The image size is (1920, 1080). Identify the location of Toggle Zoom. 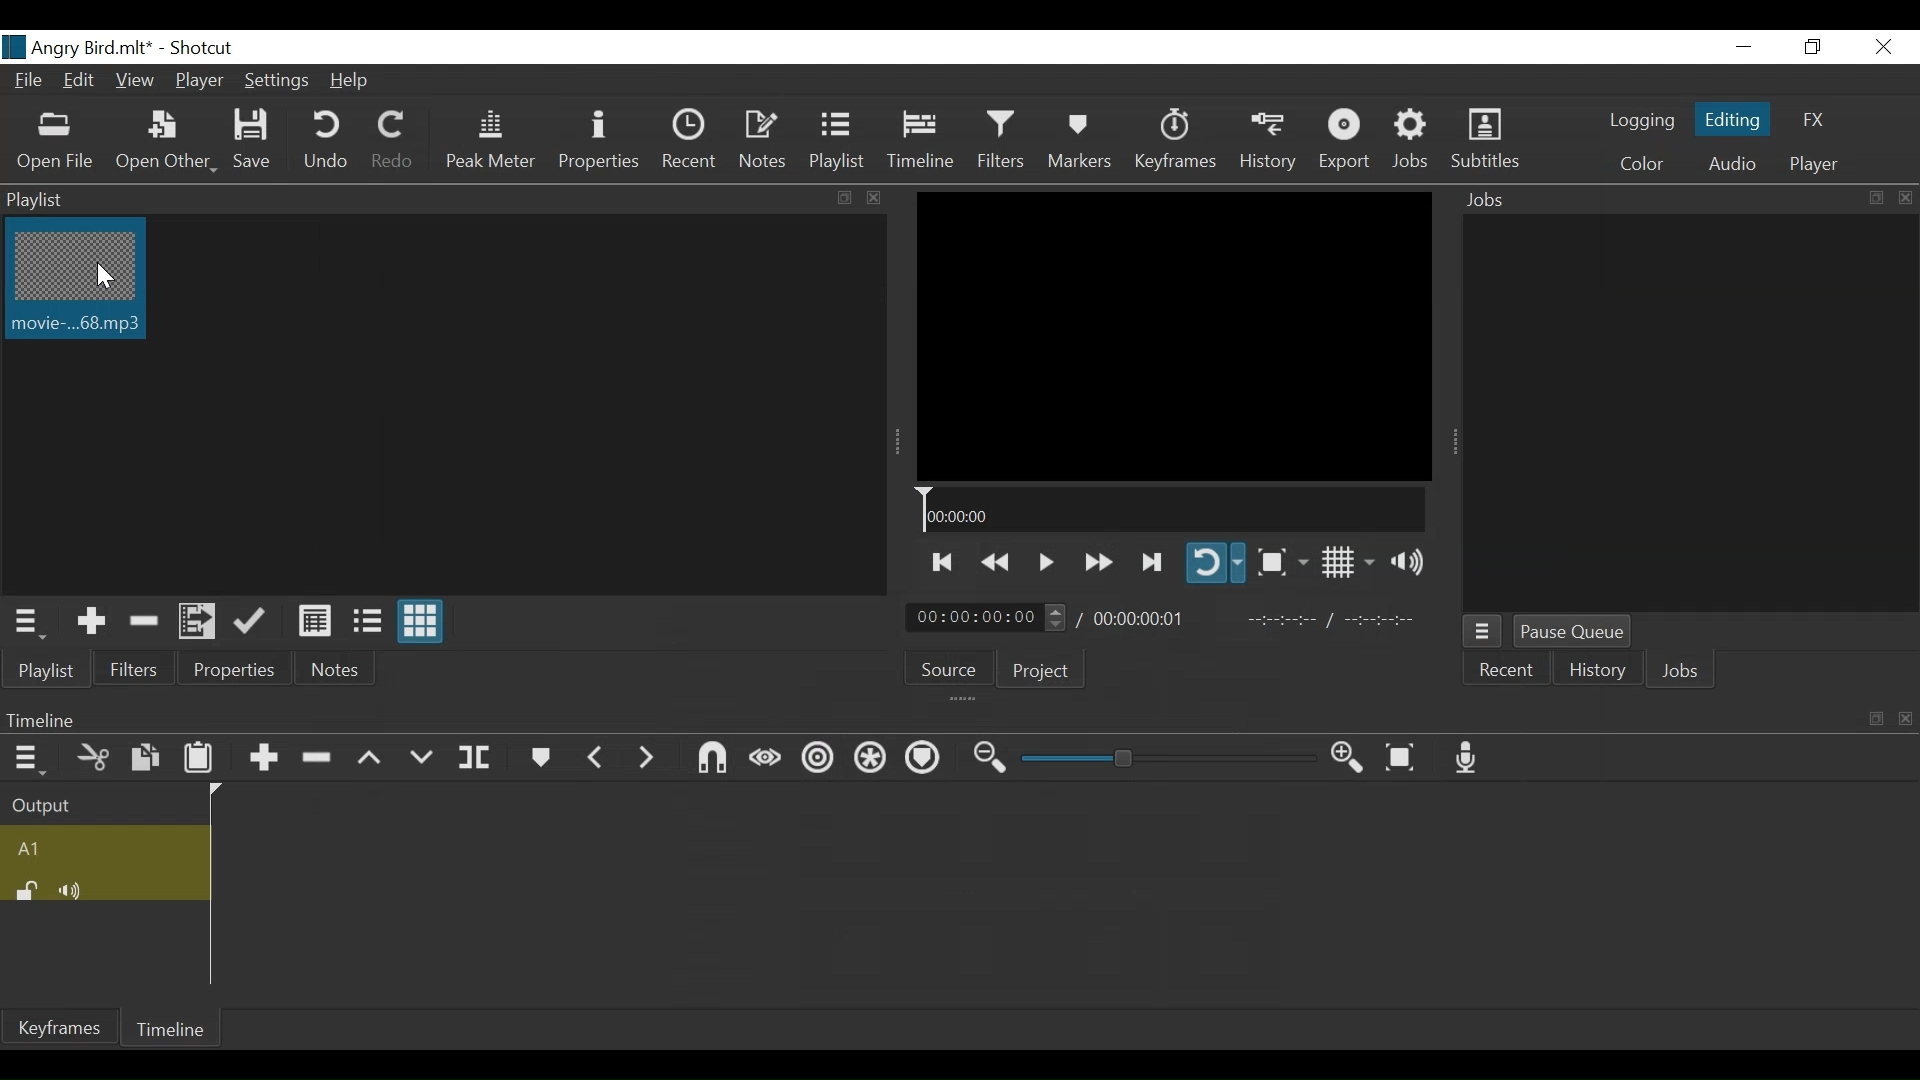
(1282, 561).